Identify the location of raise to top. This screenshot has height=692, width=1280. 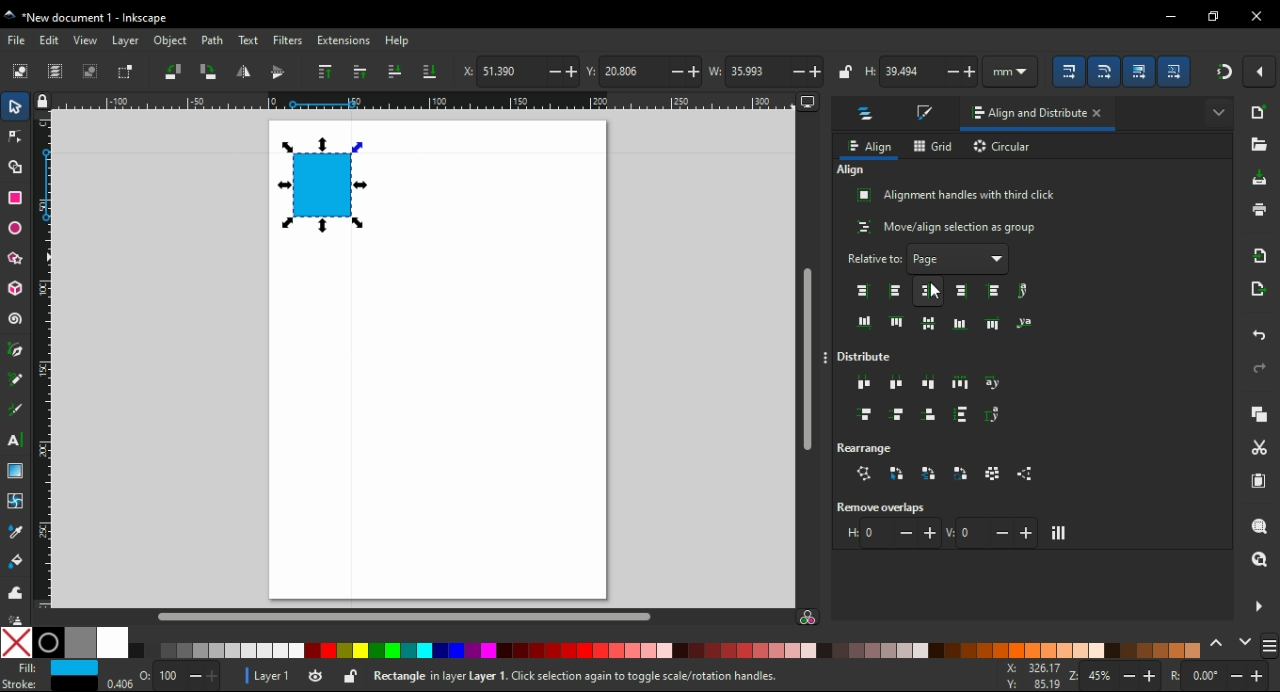
(326, 71).